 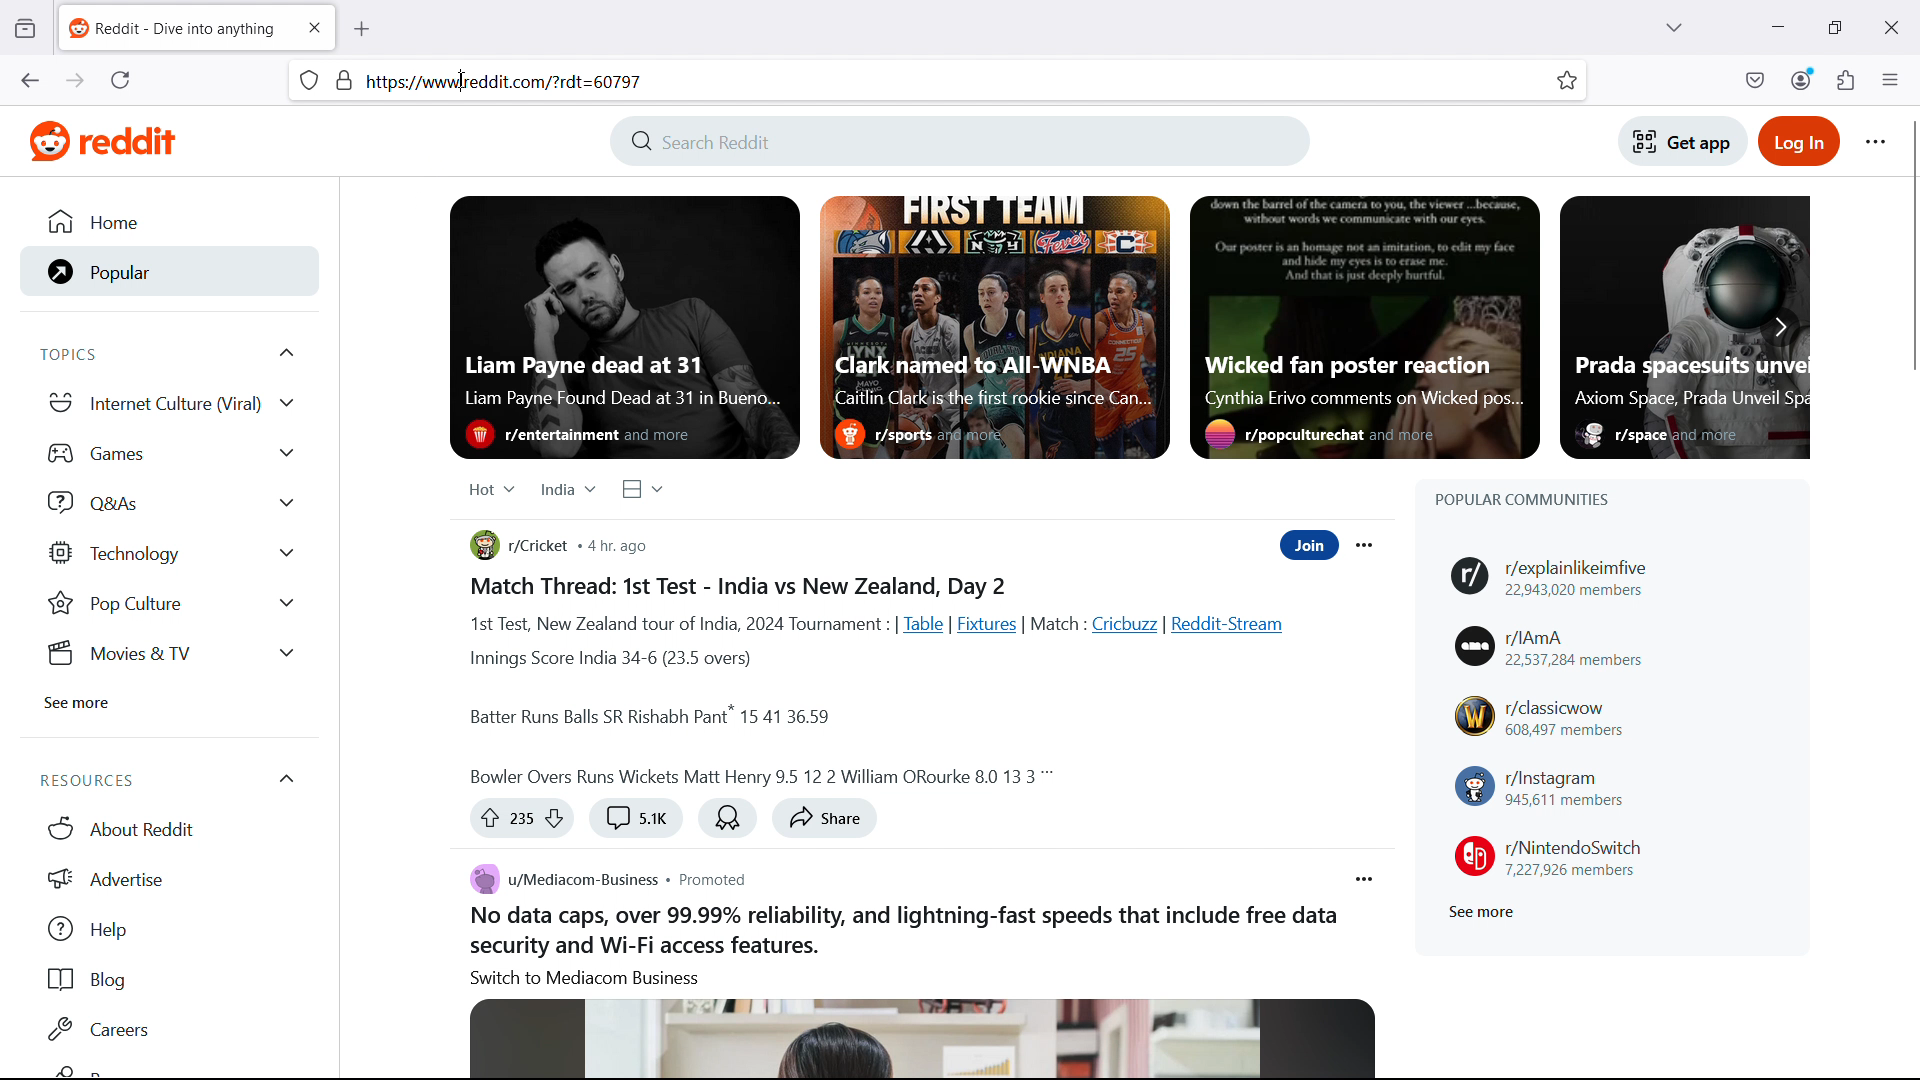 I want to click on maximize, so click(x=1834, y=25).